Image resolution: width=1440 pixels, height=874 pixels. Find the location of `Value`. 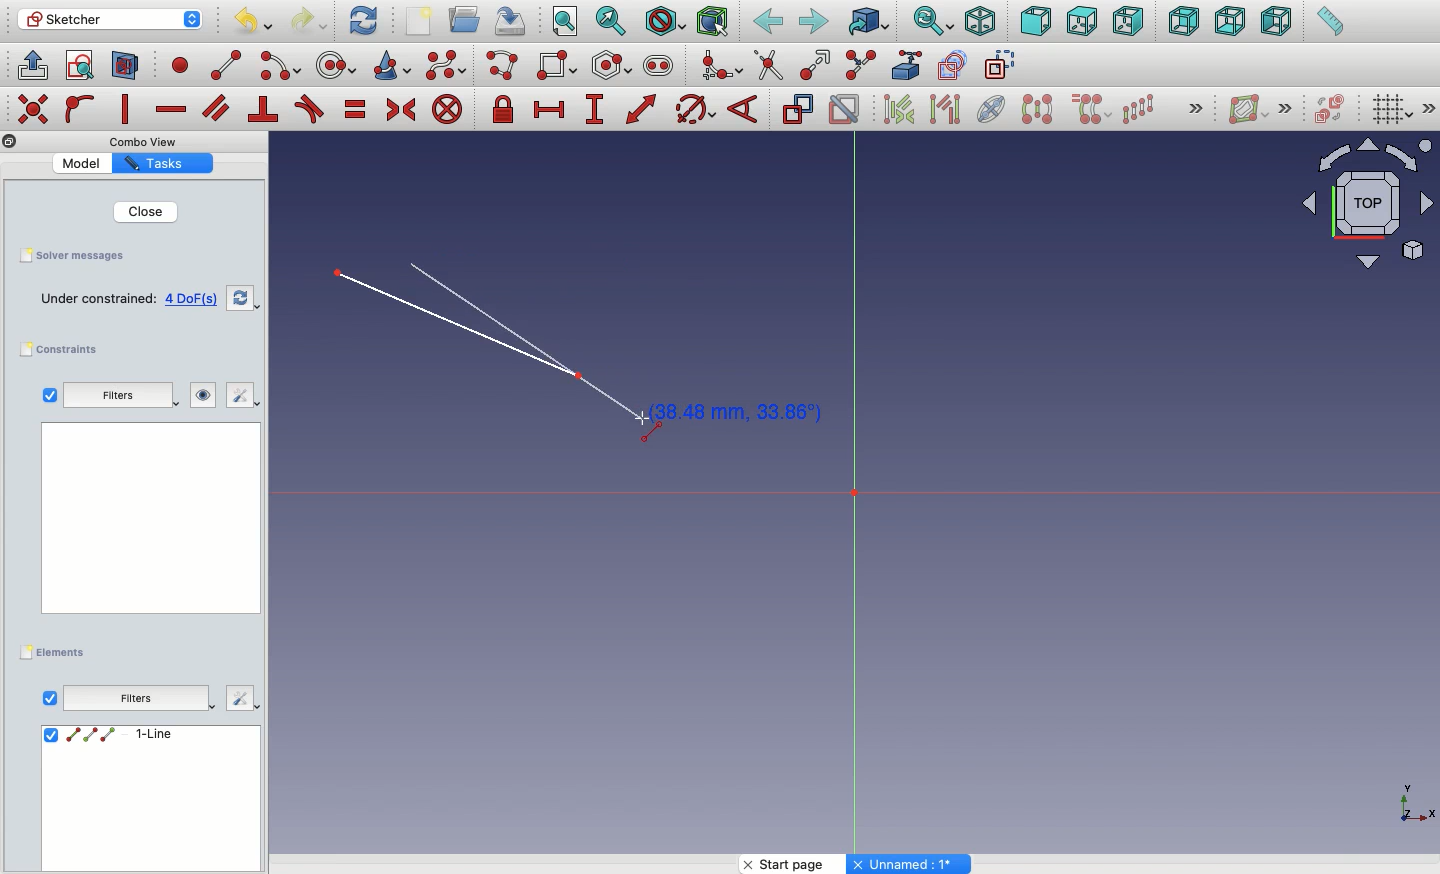

Value is located at coordinates (81, 164).